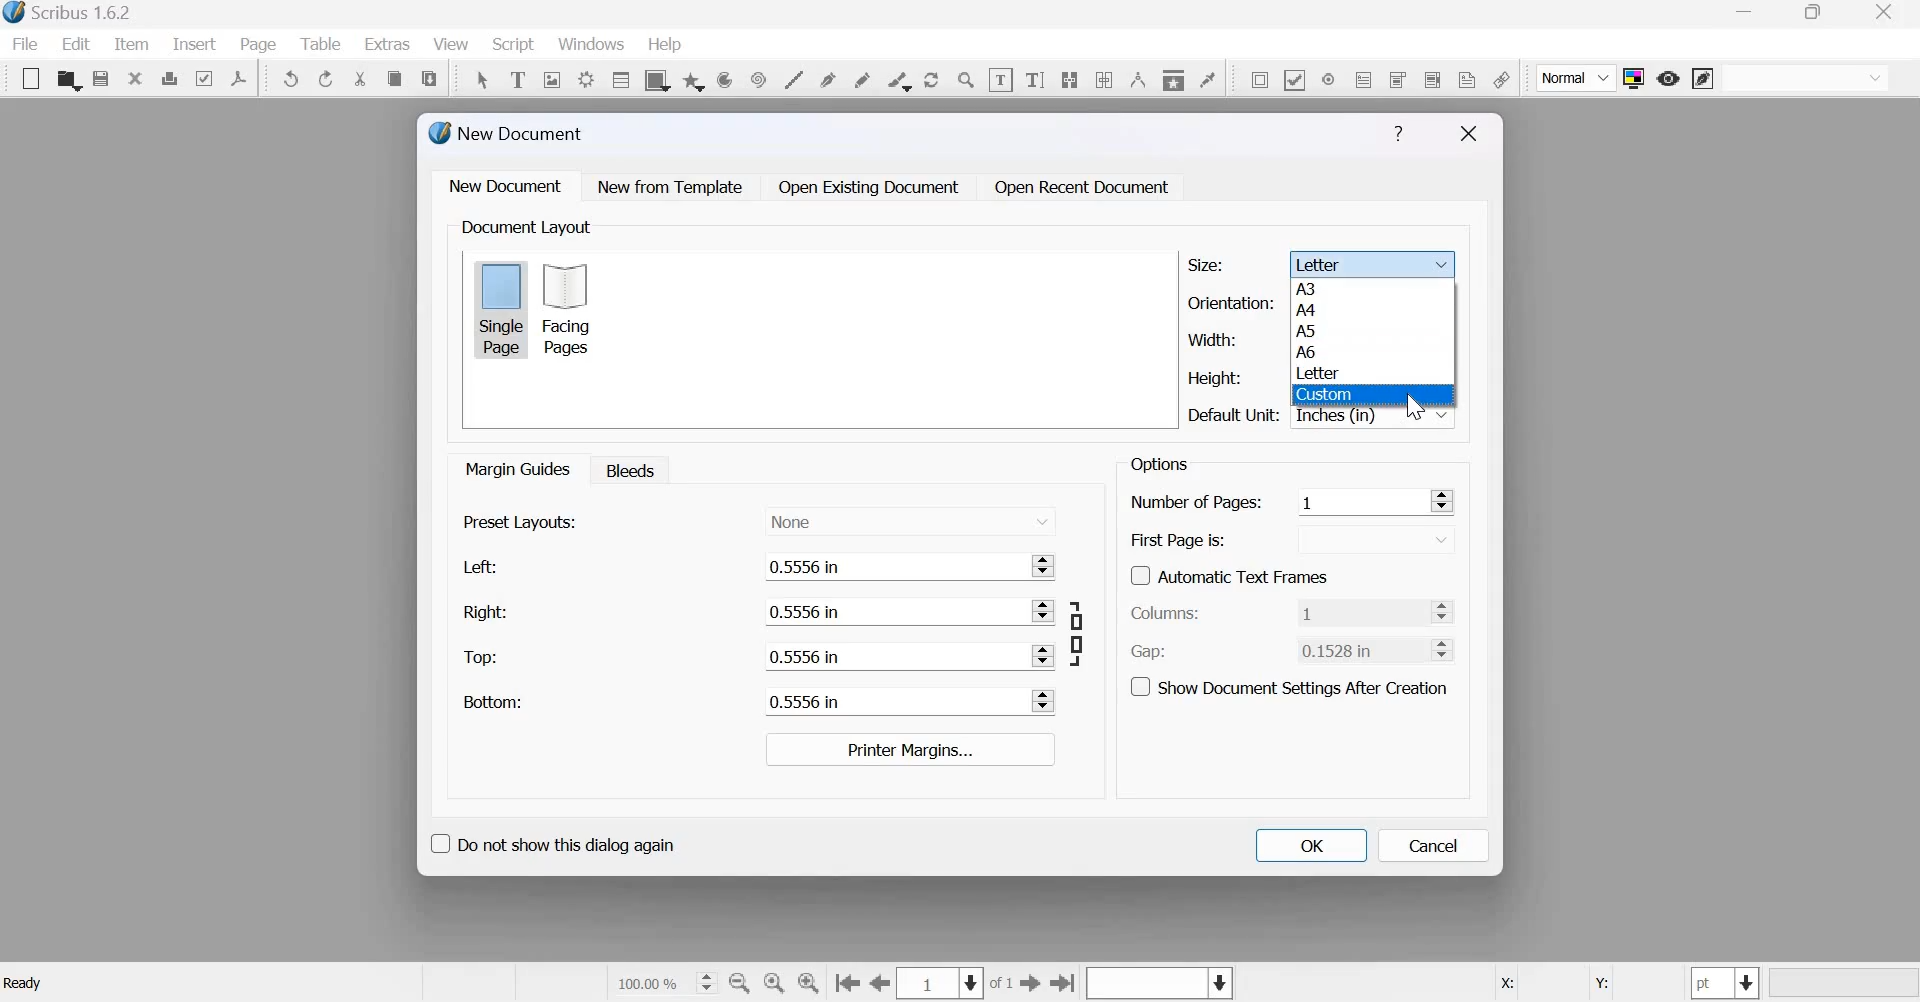  What do you see at coordinates (259, 44) in the screenshot?
I see `page` at bounding box center [259, 44].